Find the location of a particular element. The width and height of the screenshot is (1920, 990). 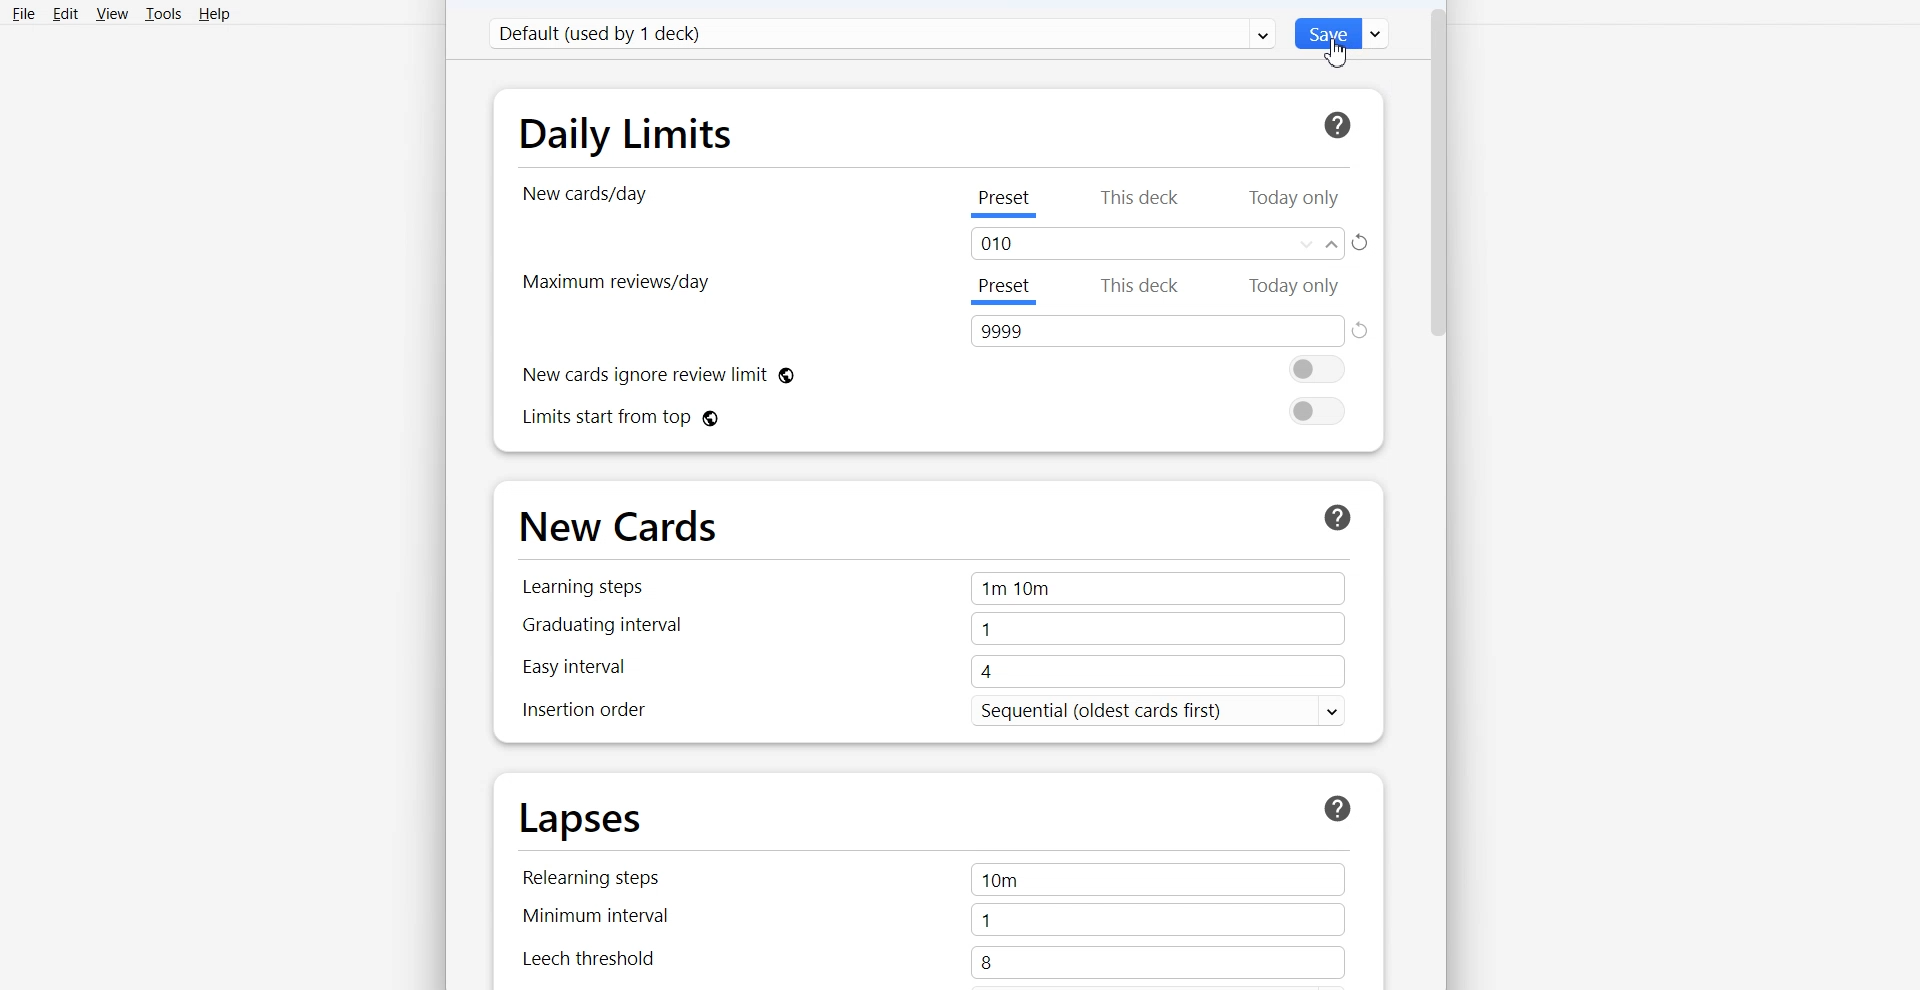

Preset is located at coordinates (1001, 291).